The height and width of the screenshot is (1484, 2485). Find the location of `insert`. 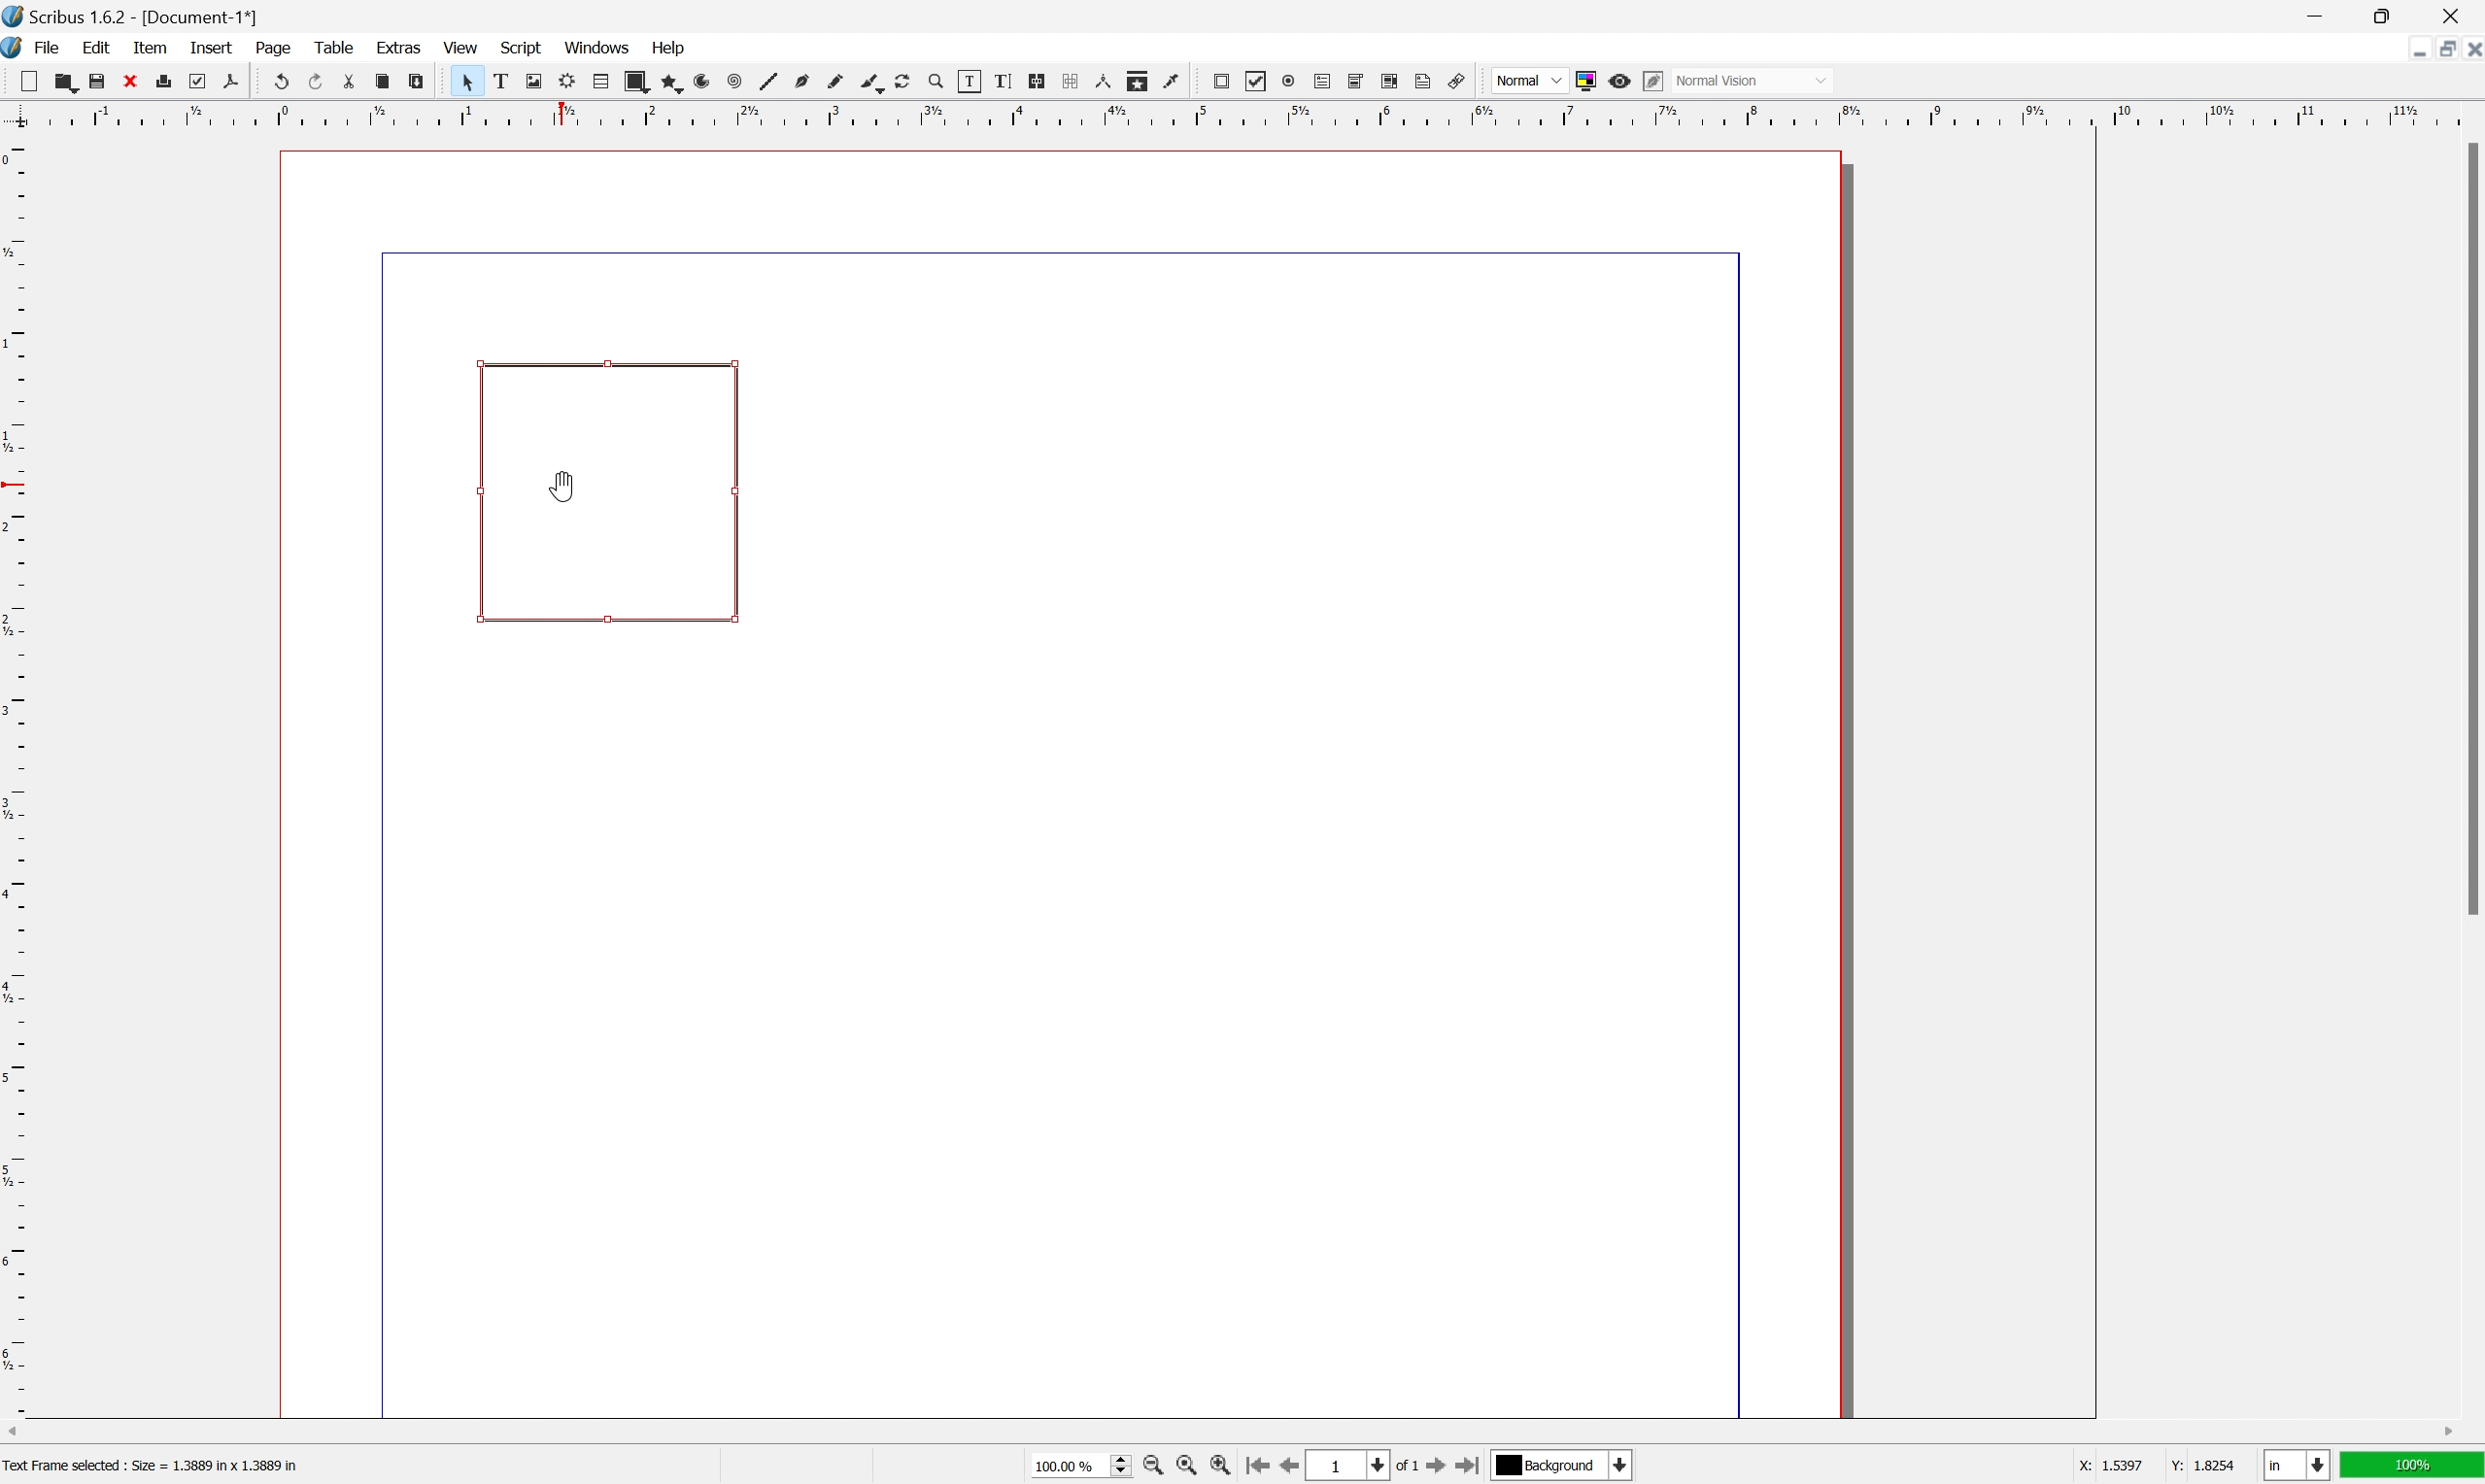

insert is located at coordinates (211, 45).